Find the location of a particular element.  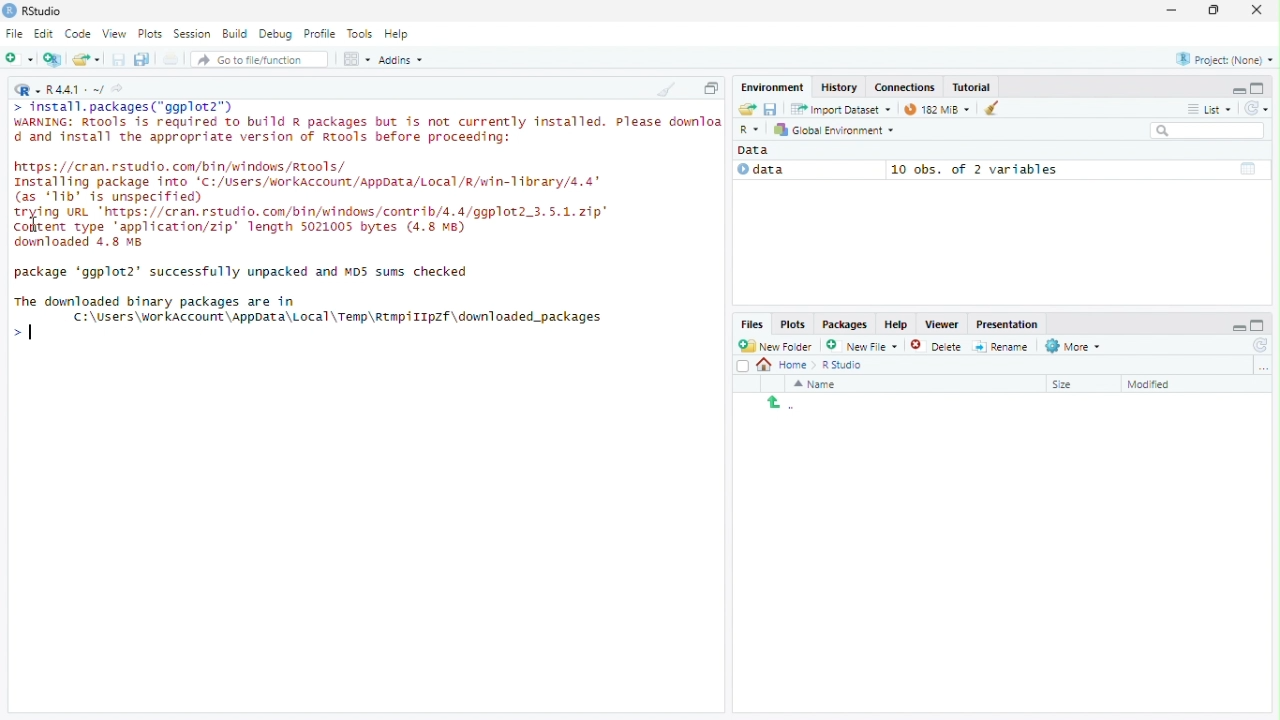

Tutorial is located at coordinates (973, 87).